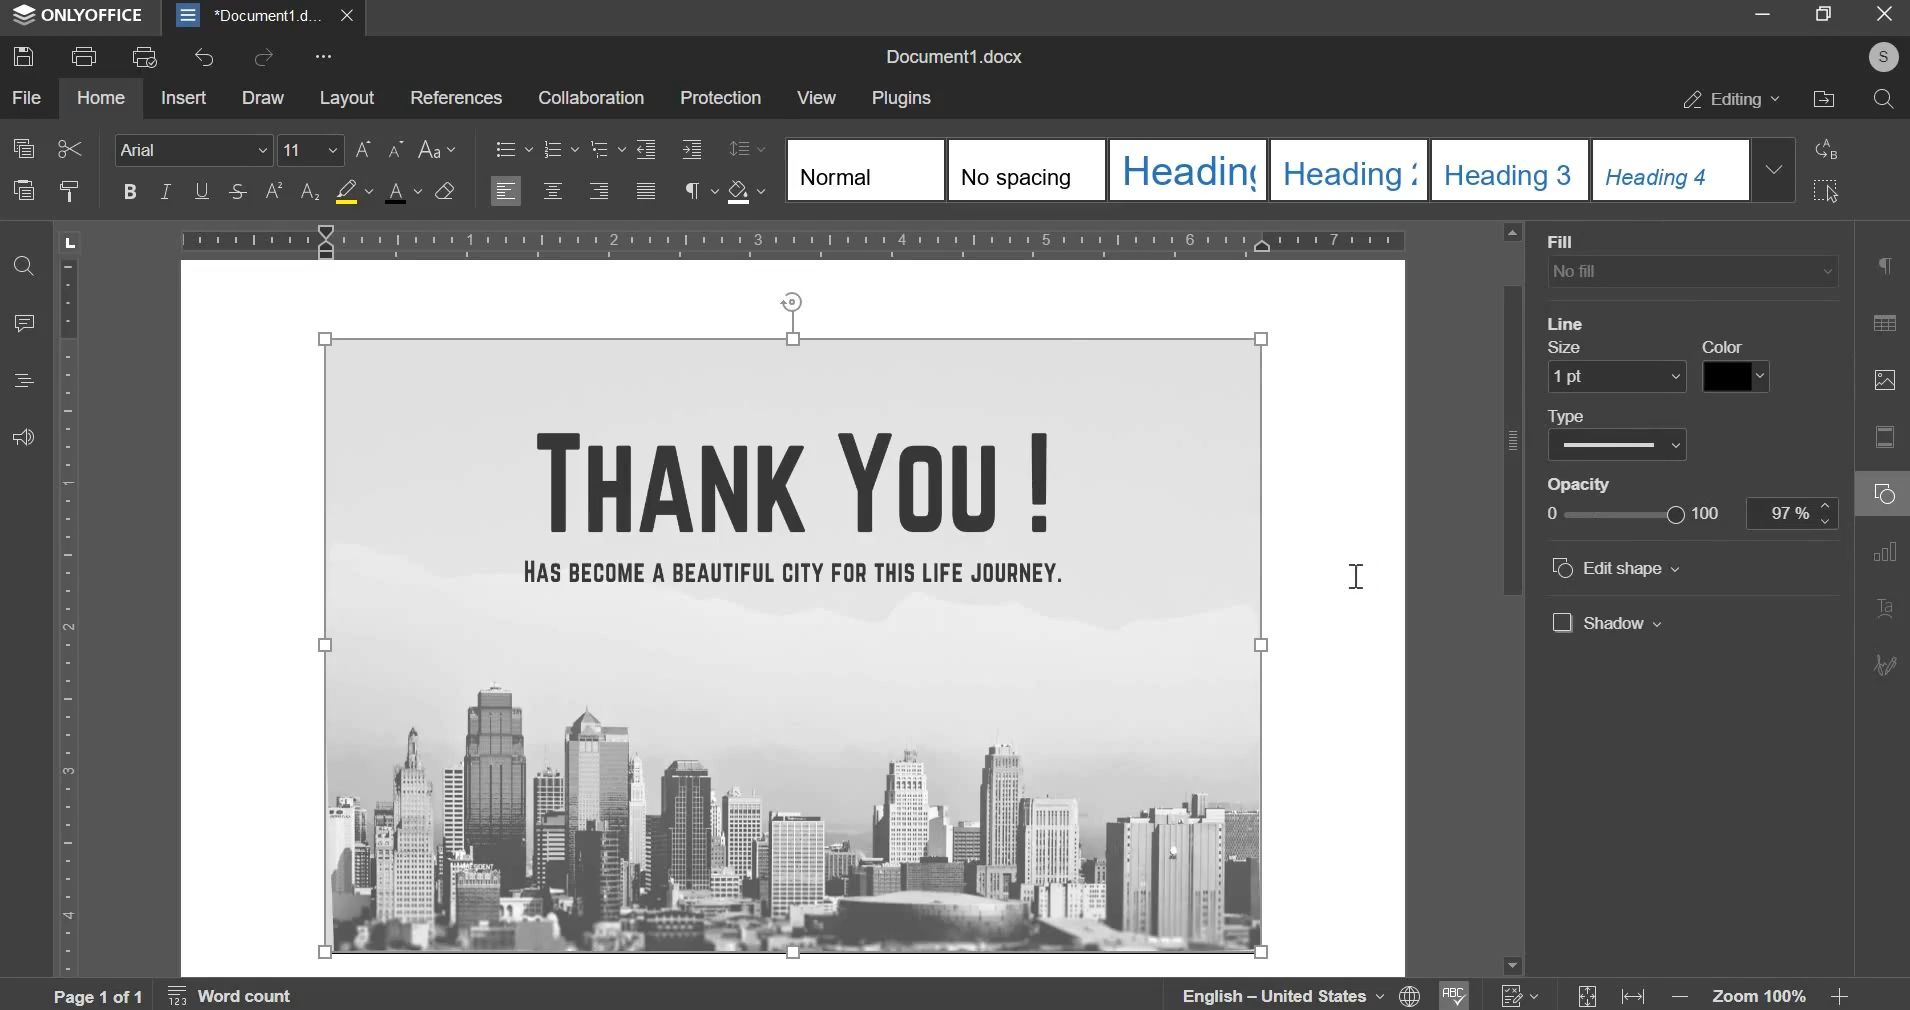 This screenshot has width=1910, height=1010. Describe the element at coordinates (1692, 260) in the screenshot. I see `Fill` at that location.